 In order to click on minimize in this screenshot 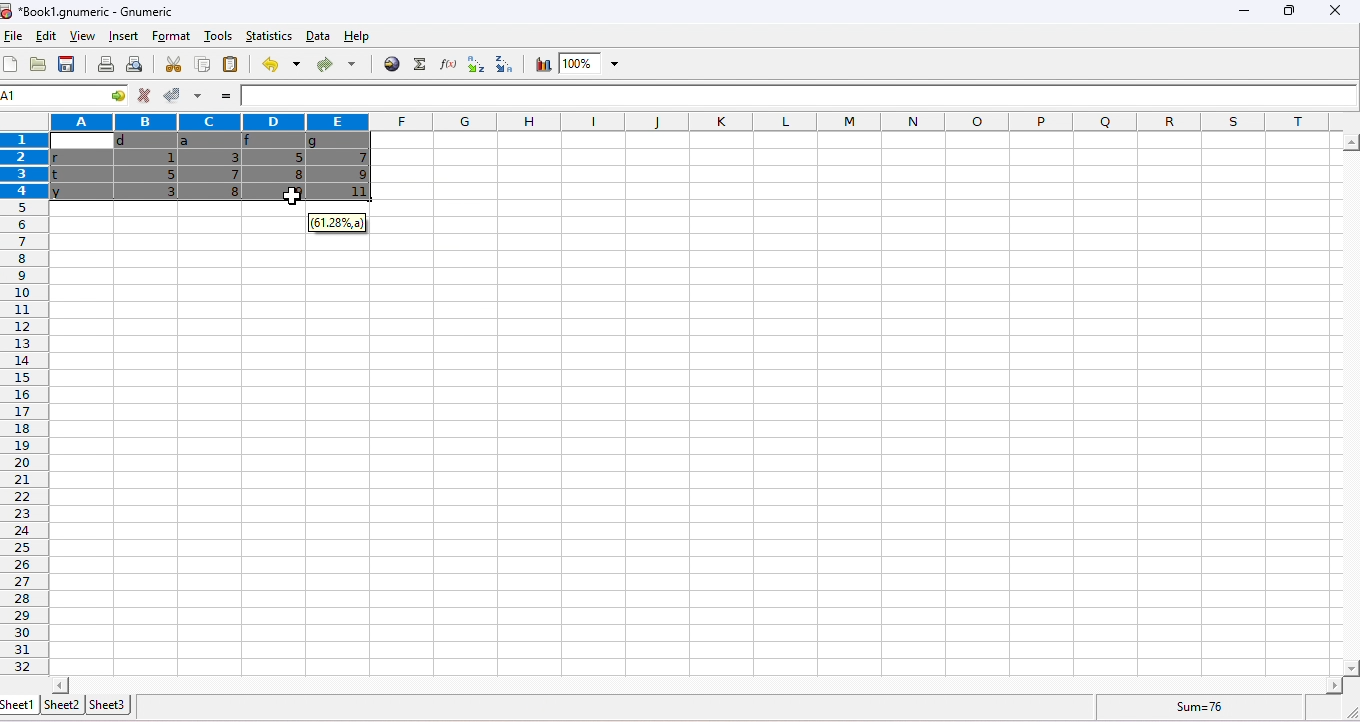, I will do `click(1241, 14)`.